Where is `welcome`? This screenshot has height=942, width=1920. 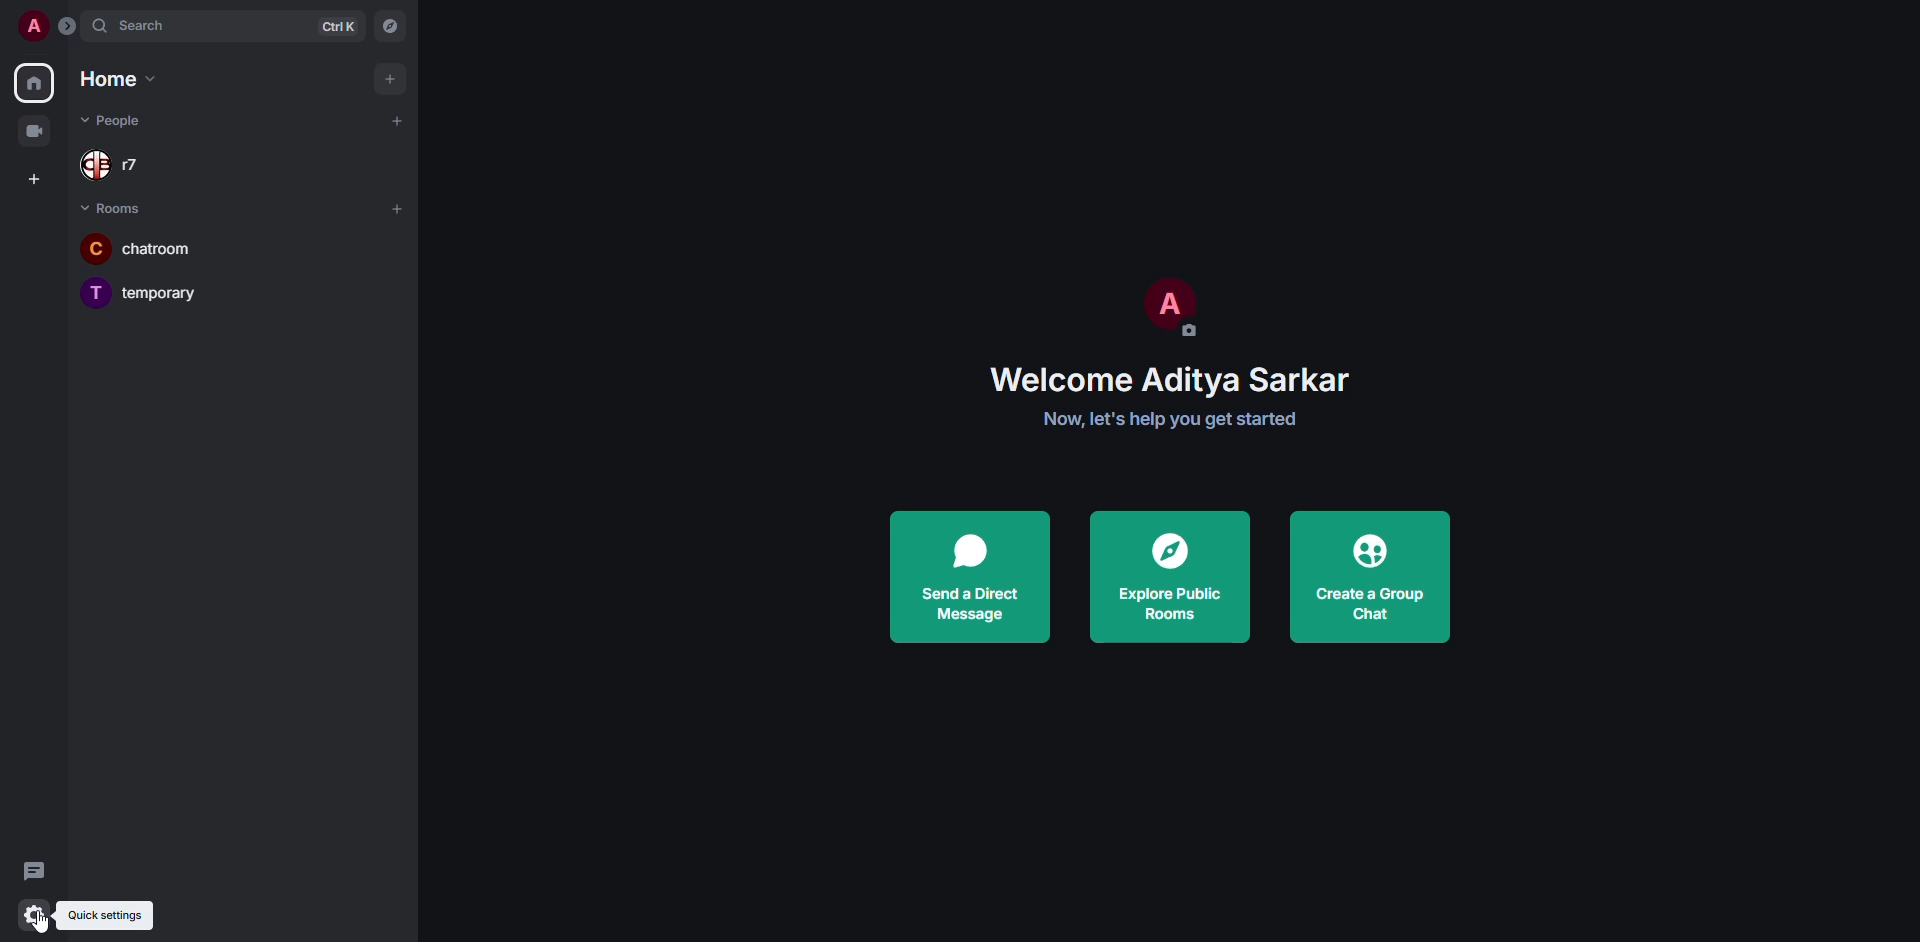 welcome is located at coordinates (1174, 381).